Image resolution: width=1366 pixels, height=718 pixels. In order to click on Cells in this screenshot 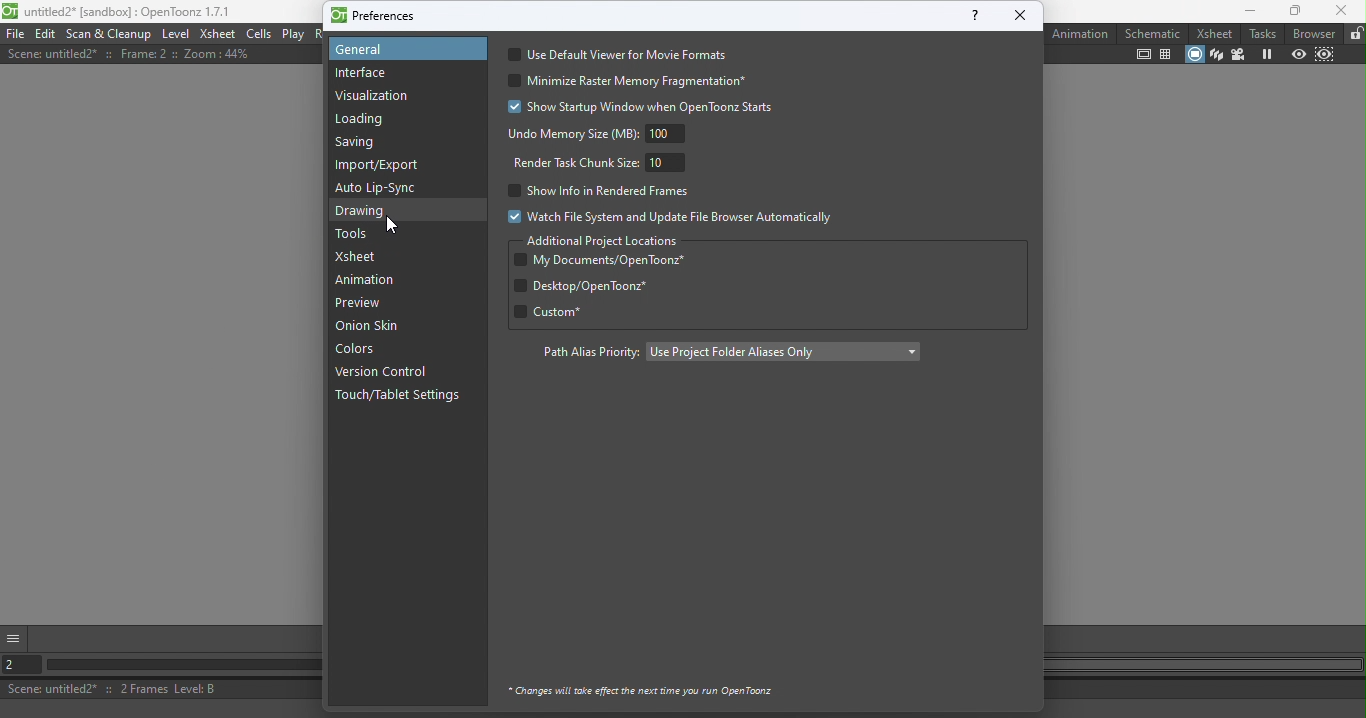, I will do `click(259, 34)`.